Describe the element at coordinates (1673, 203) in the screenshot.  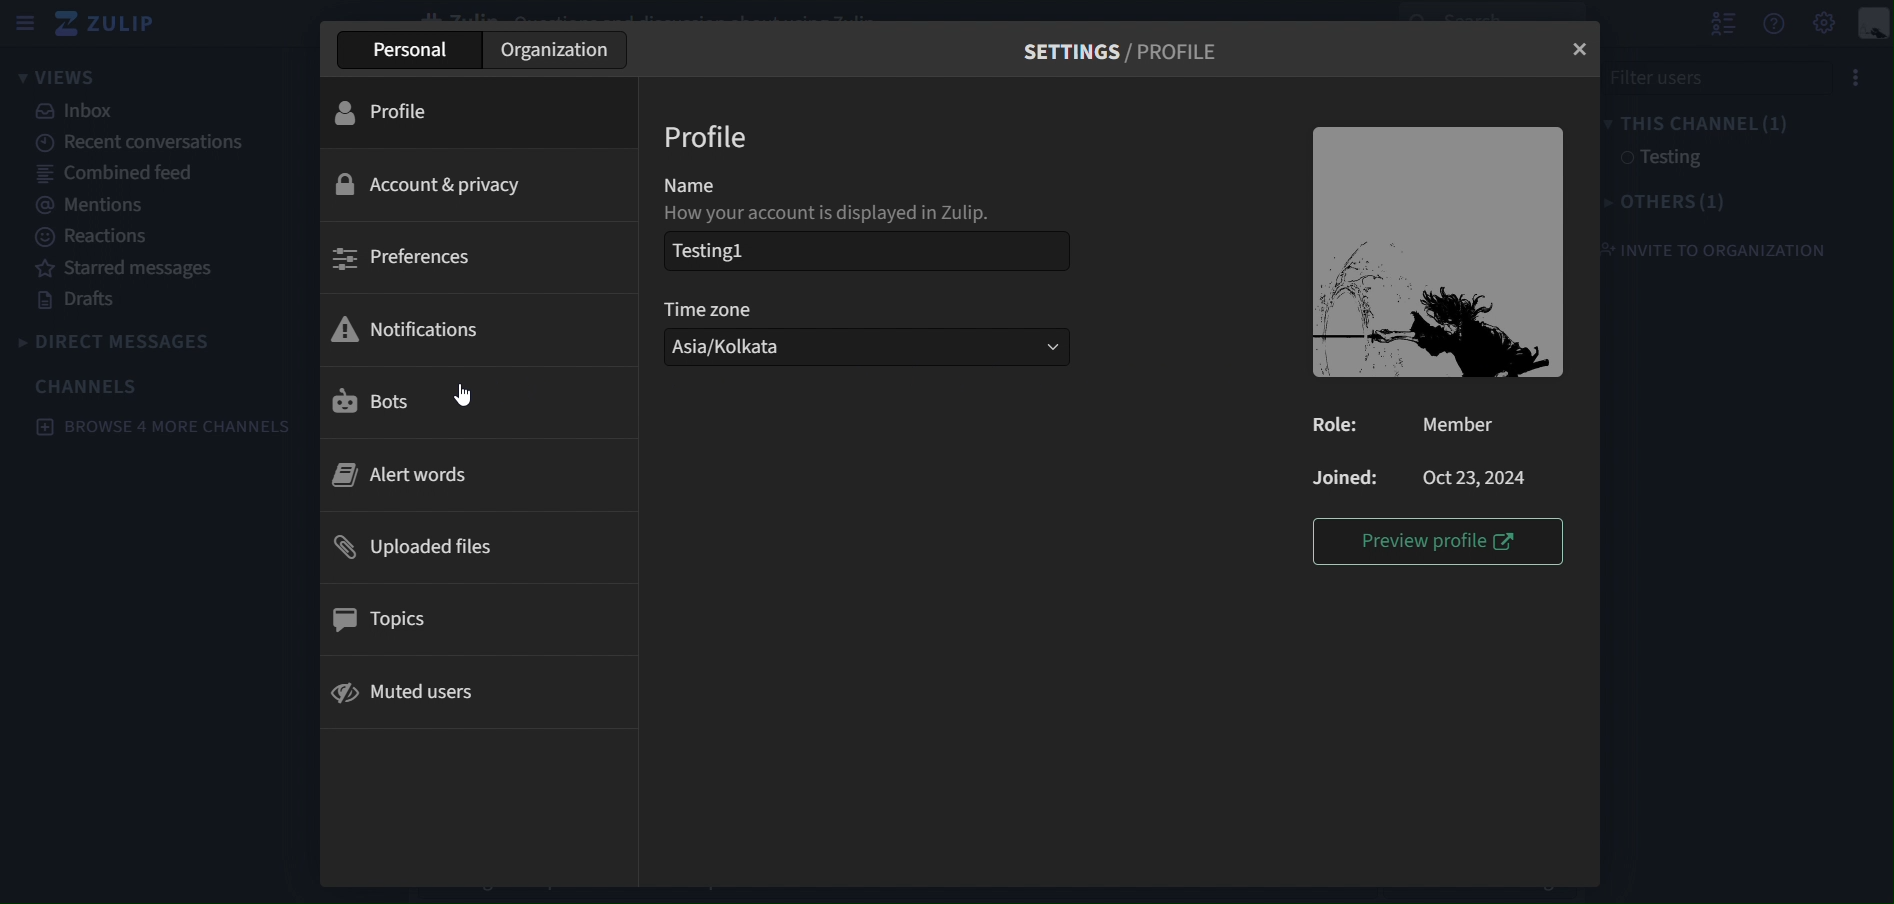
I see `others` at that location.